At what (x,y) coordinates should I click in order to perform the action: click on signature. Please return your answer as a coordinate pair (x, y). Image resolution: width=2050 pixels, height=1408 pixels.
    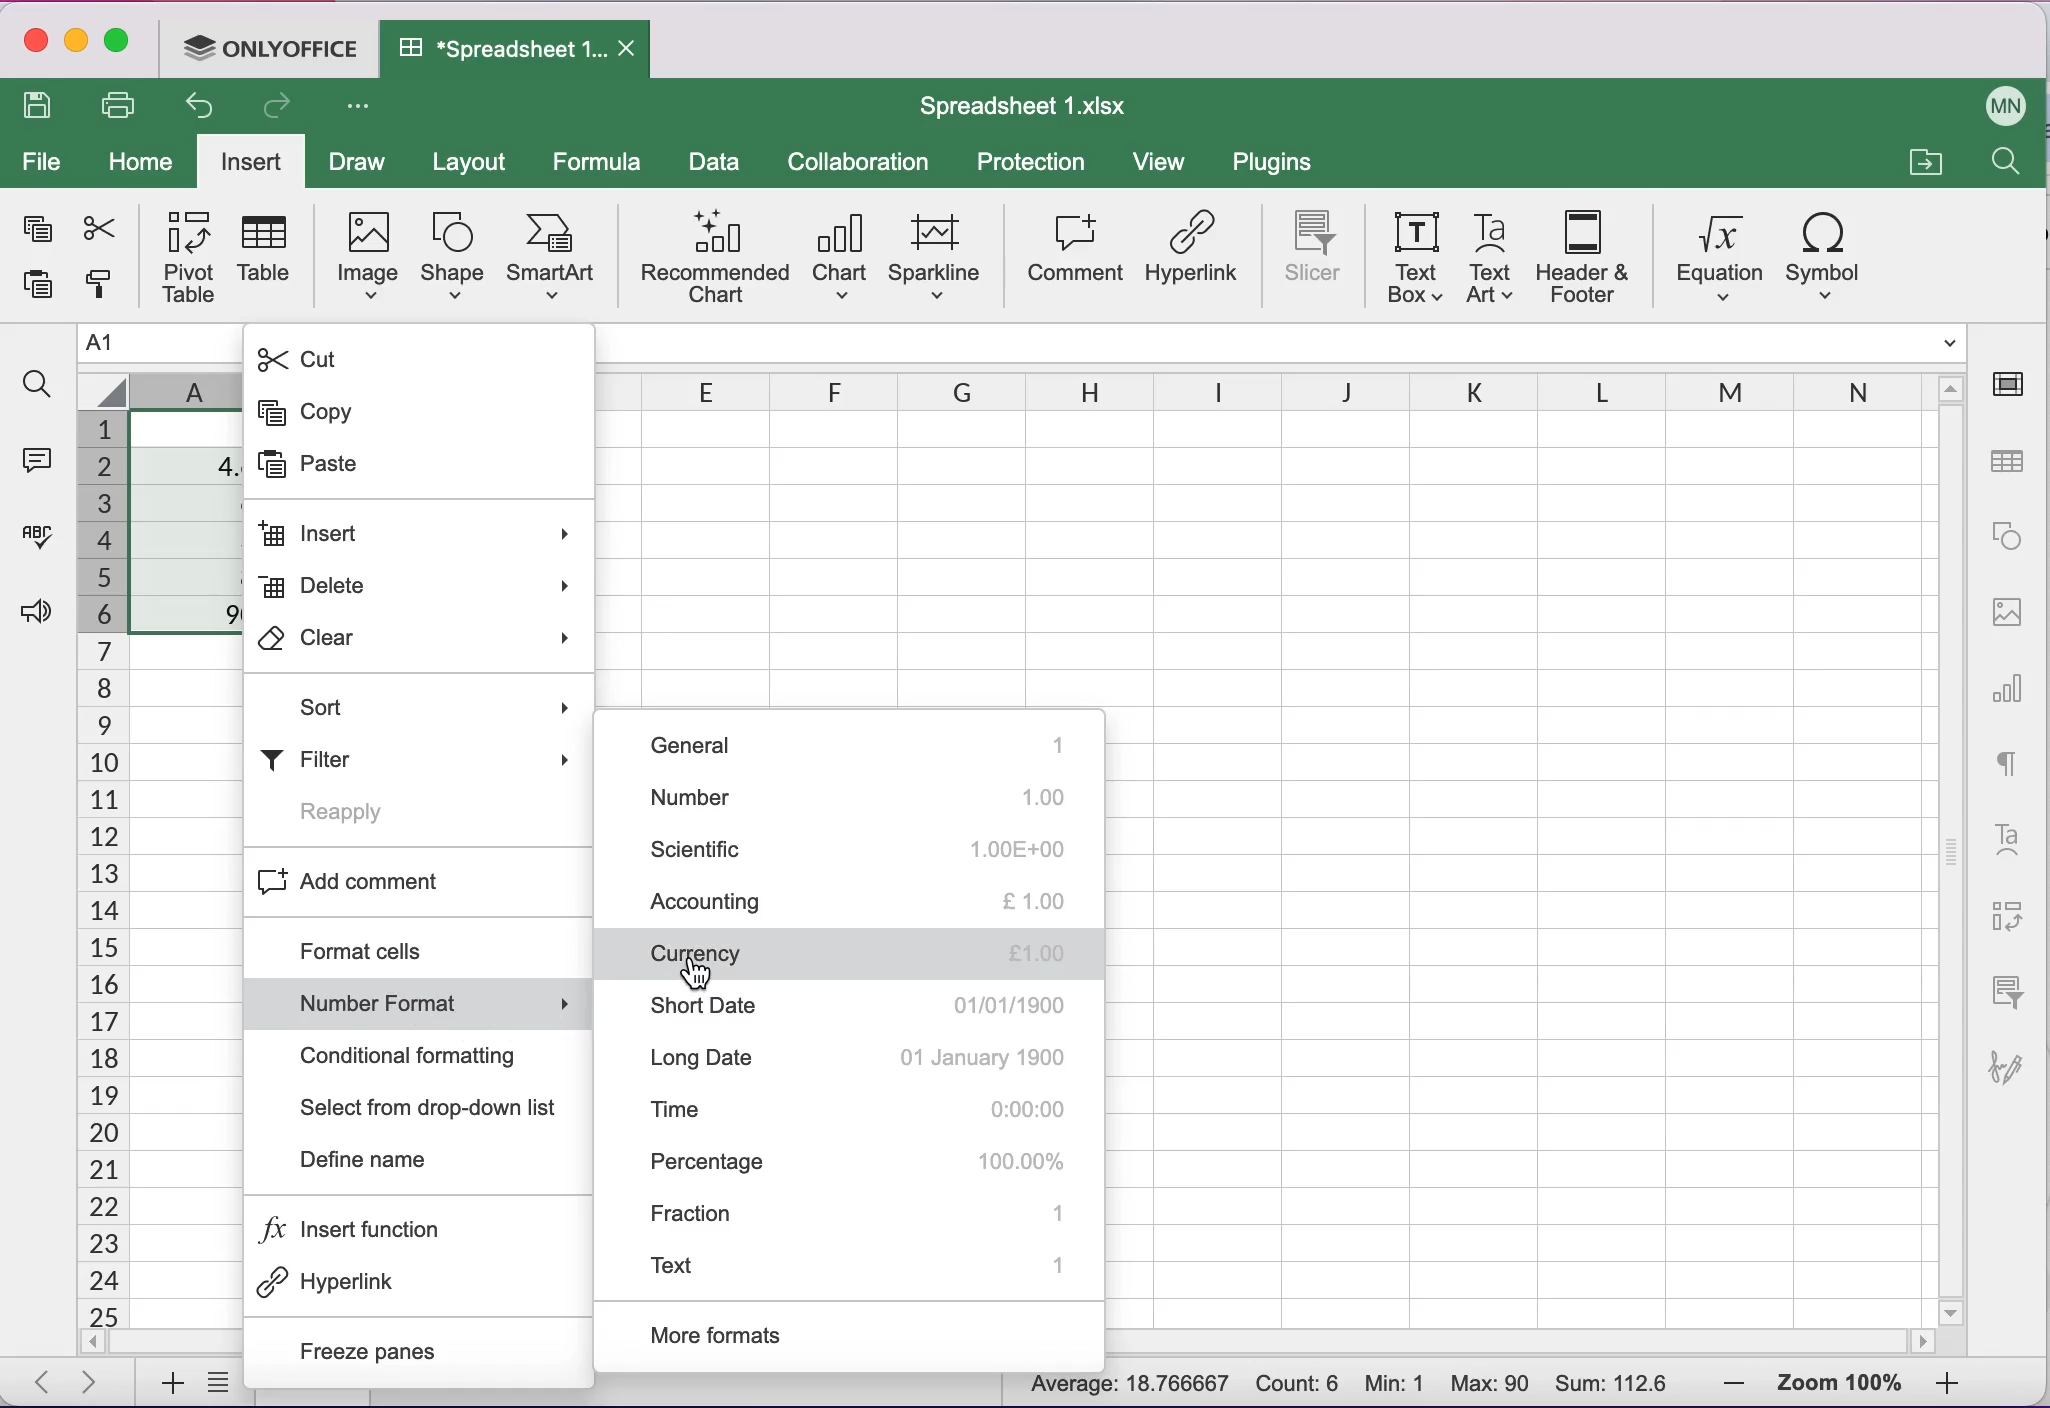
    Looking at the image, I should click on (2009, 1071).